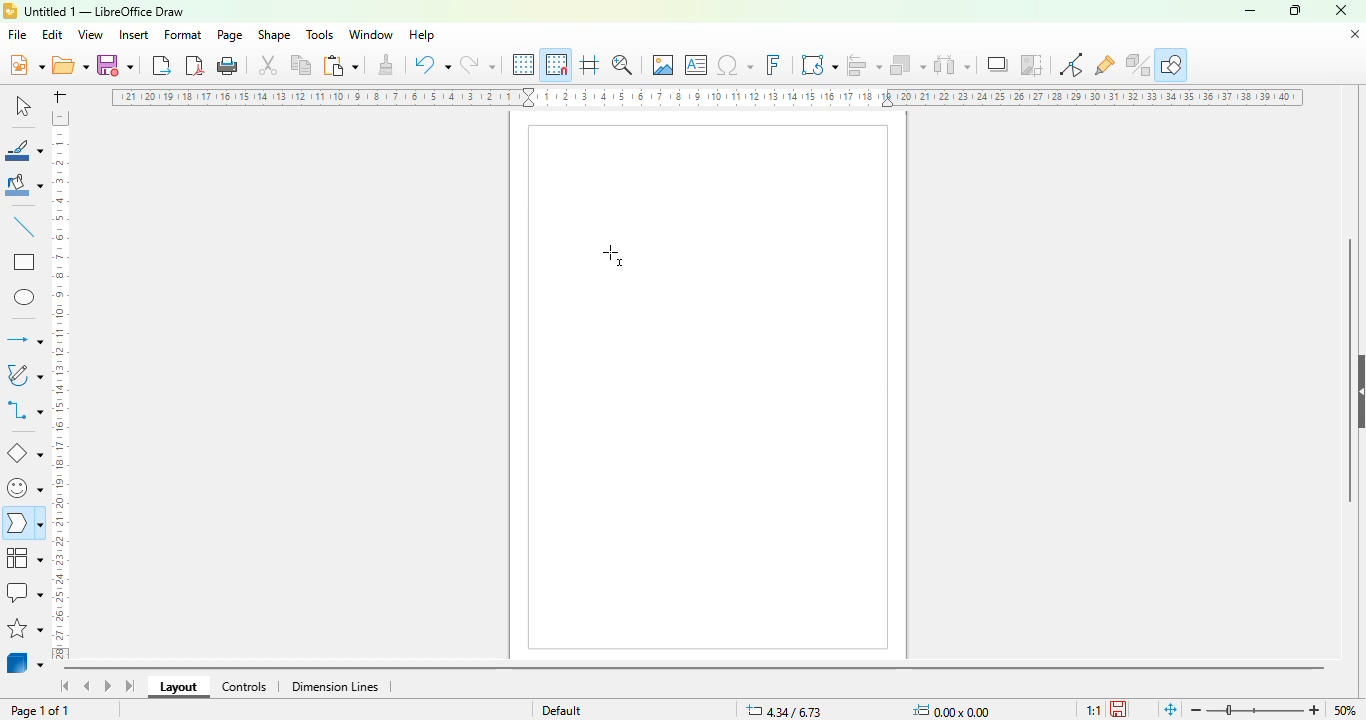  I want to click on new, so click(26, 64).